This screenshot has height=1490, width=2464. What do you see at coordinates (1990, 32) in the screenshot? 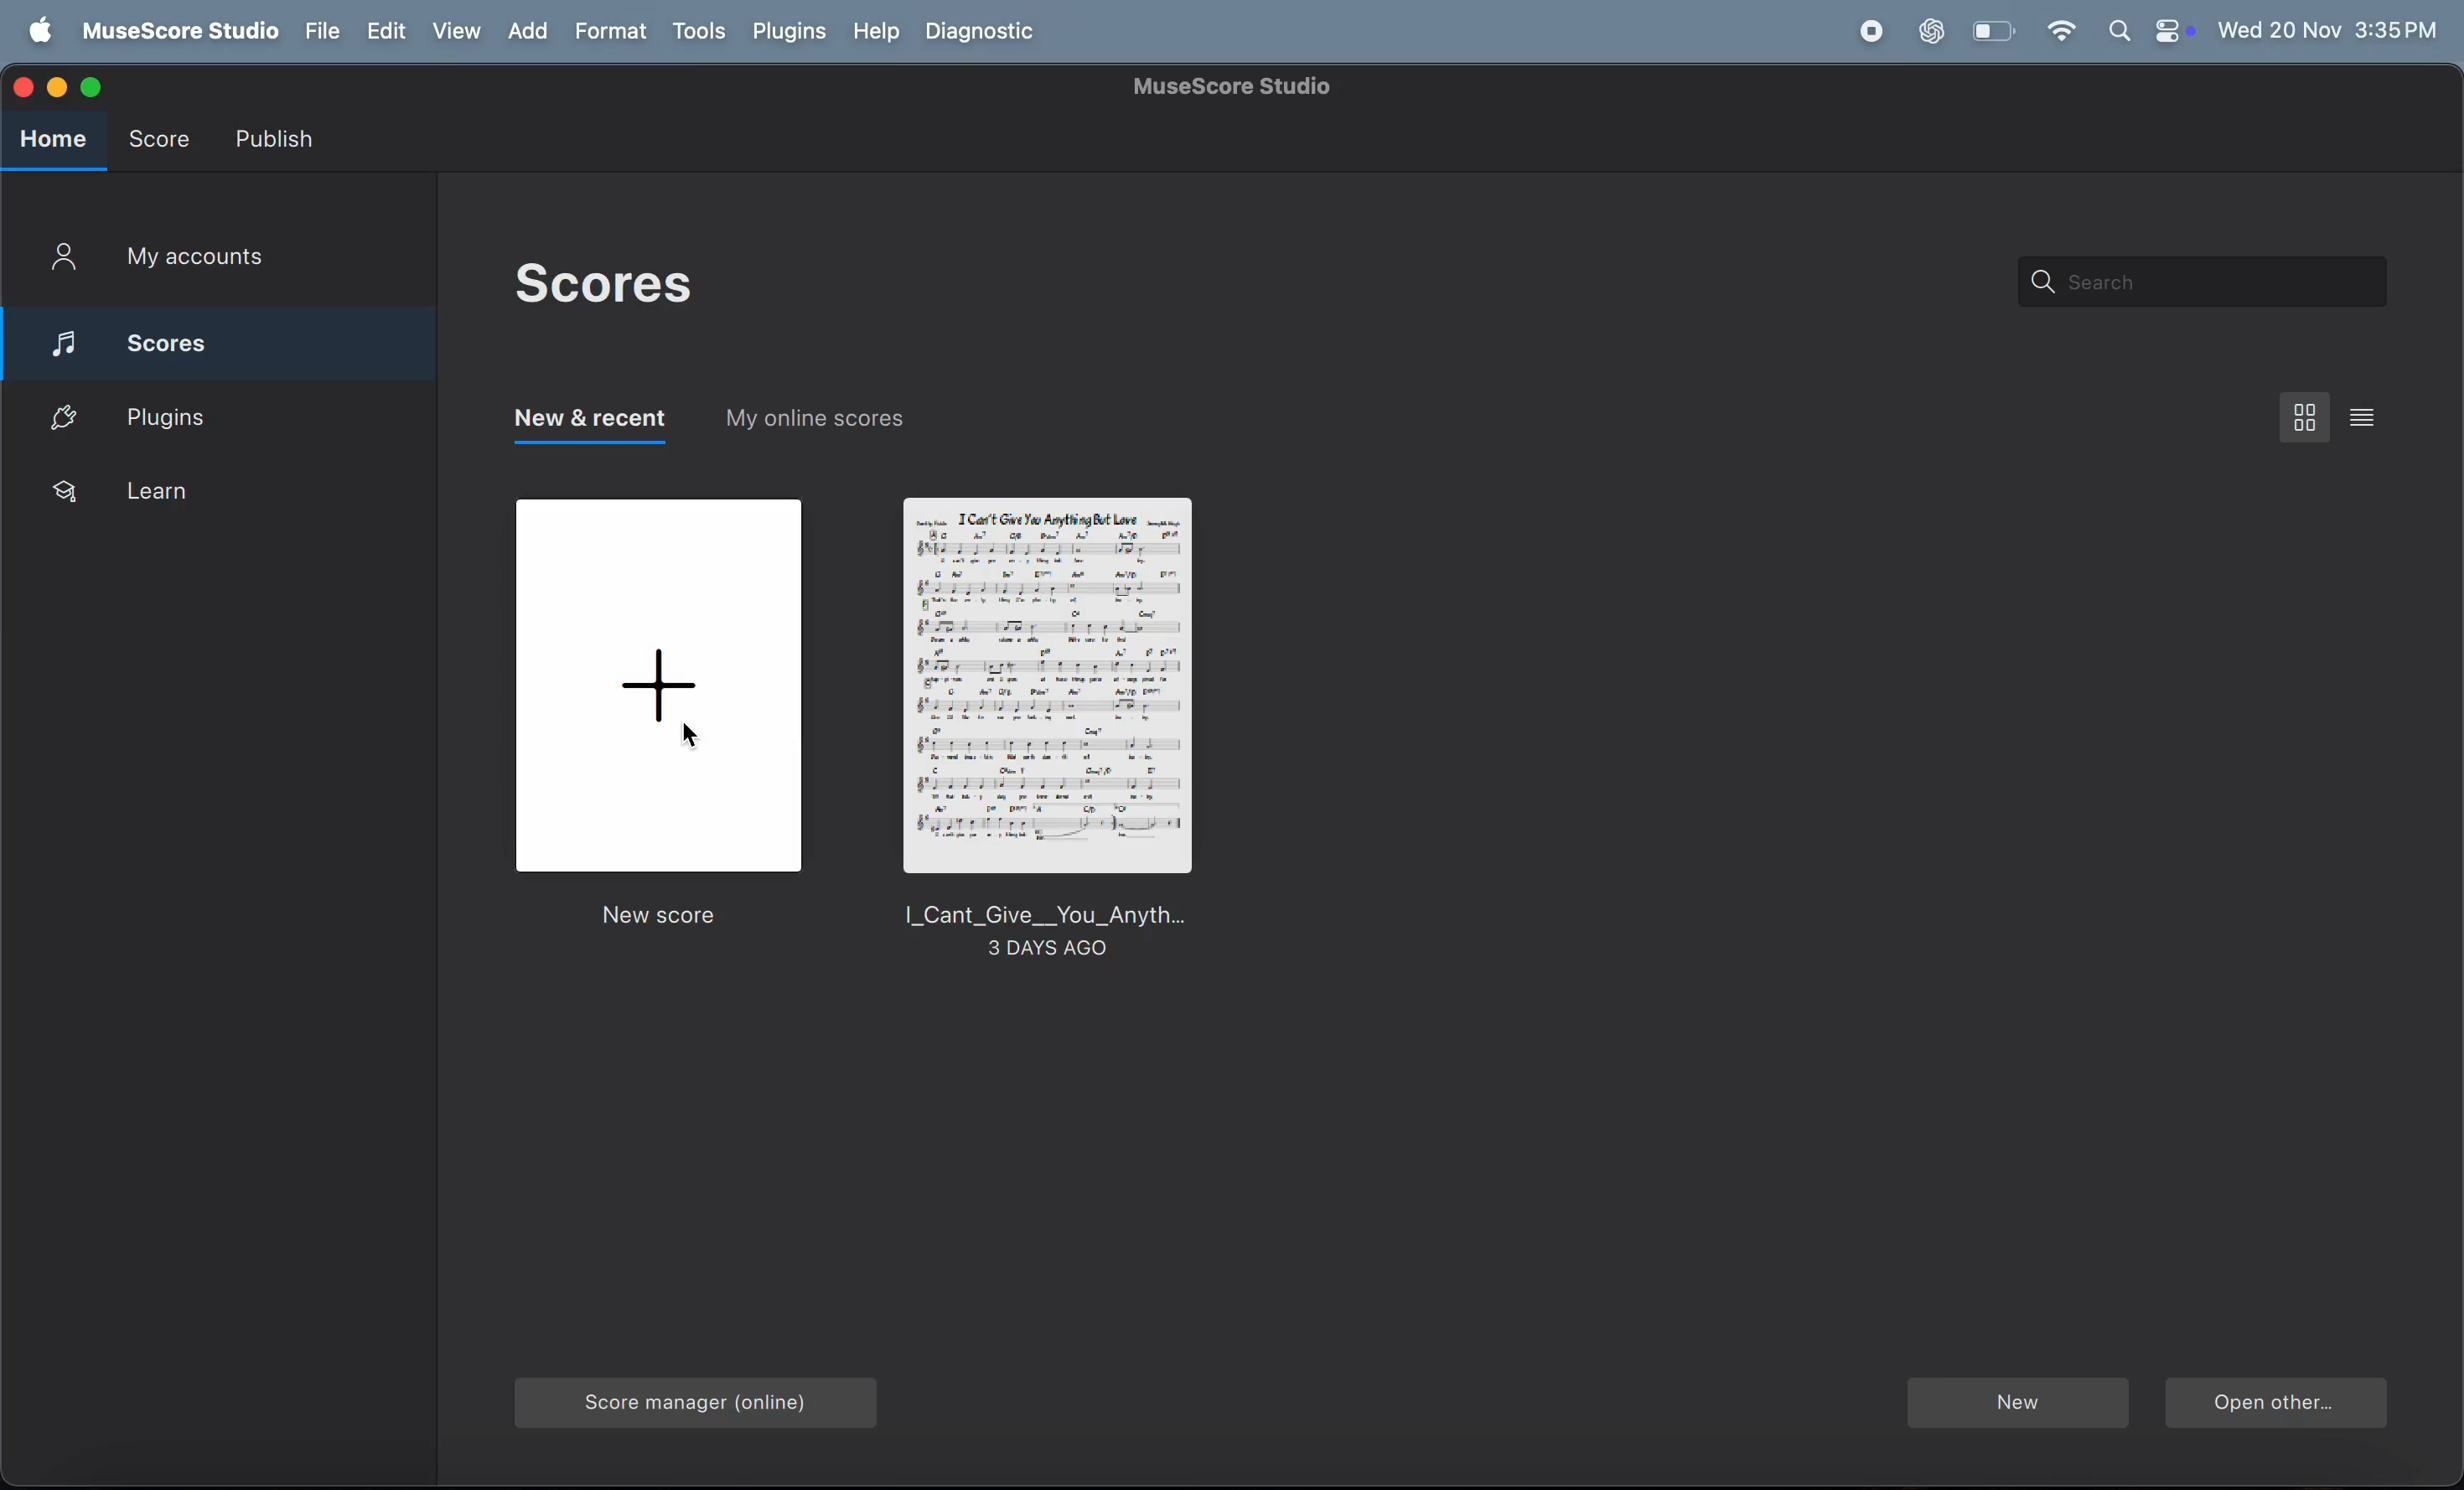
I see `battery` at bounding box center [1990, 32].